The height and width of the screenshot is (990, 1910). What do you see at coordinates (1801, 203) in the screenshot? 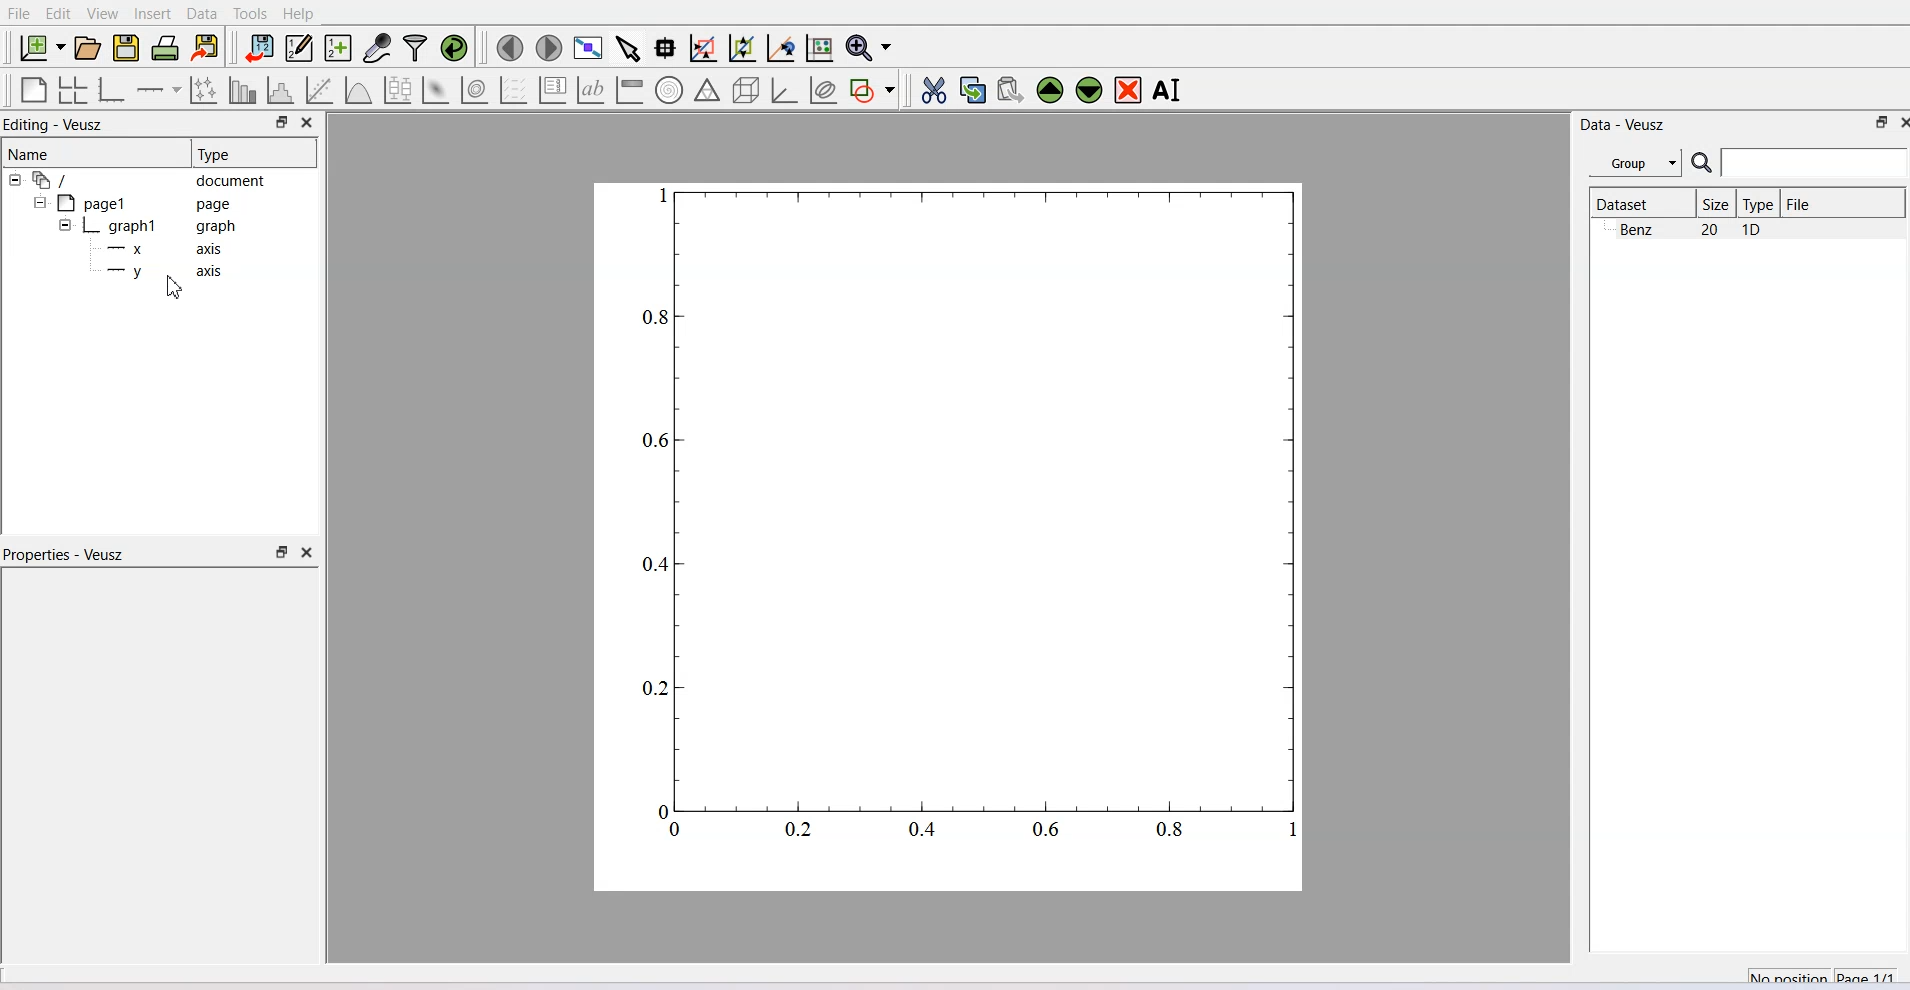
I see `File` at bounding box center [1801, 203].